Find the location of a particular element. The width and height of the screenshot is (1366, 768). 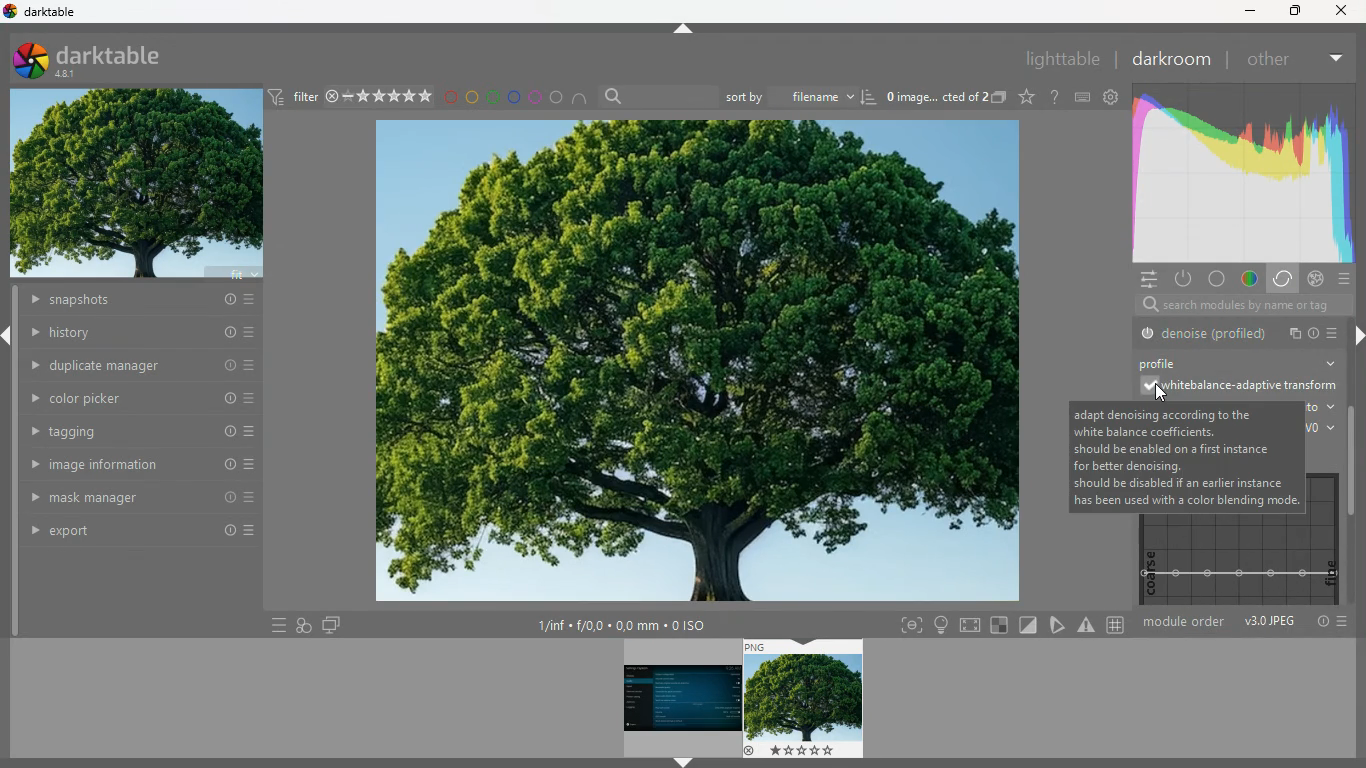

cancel is located at coordinates (1316, 279).